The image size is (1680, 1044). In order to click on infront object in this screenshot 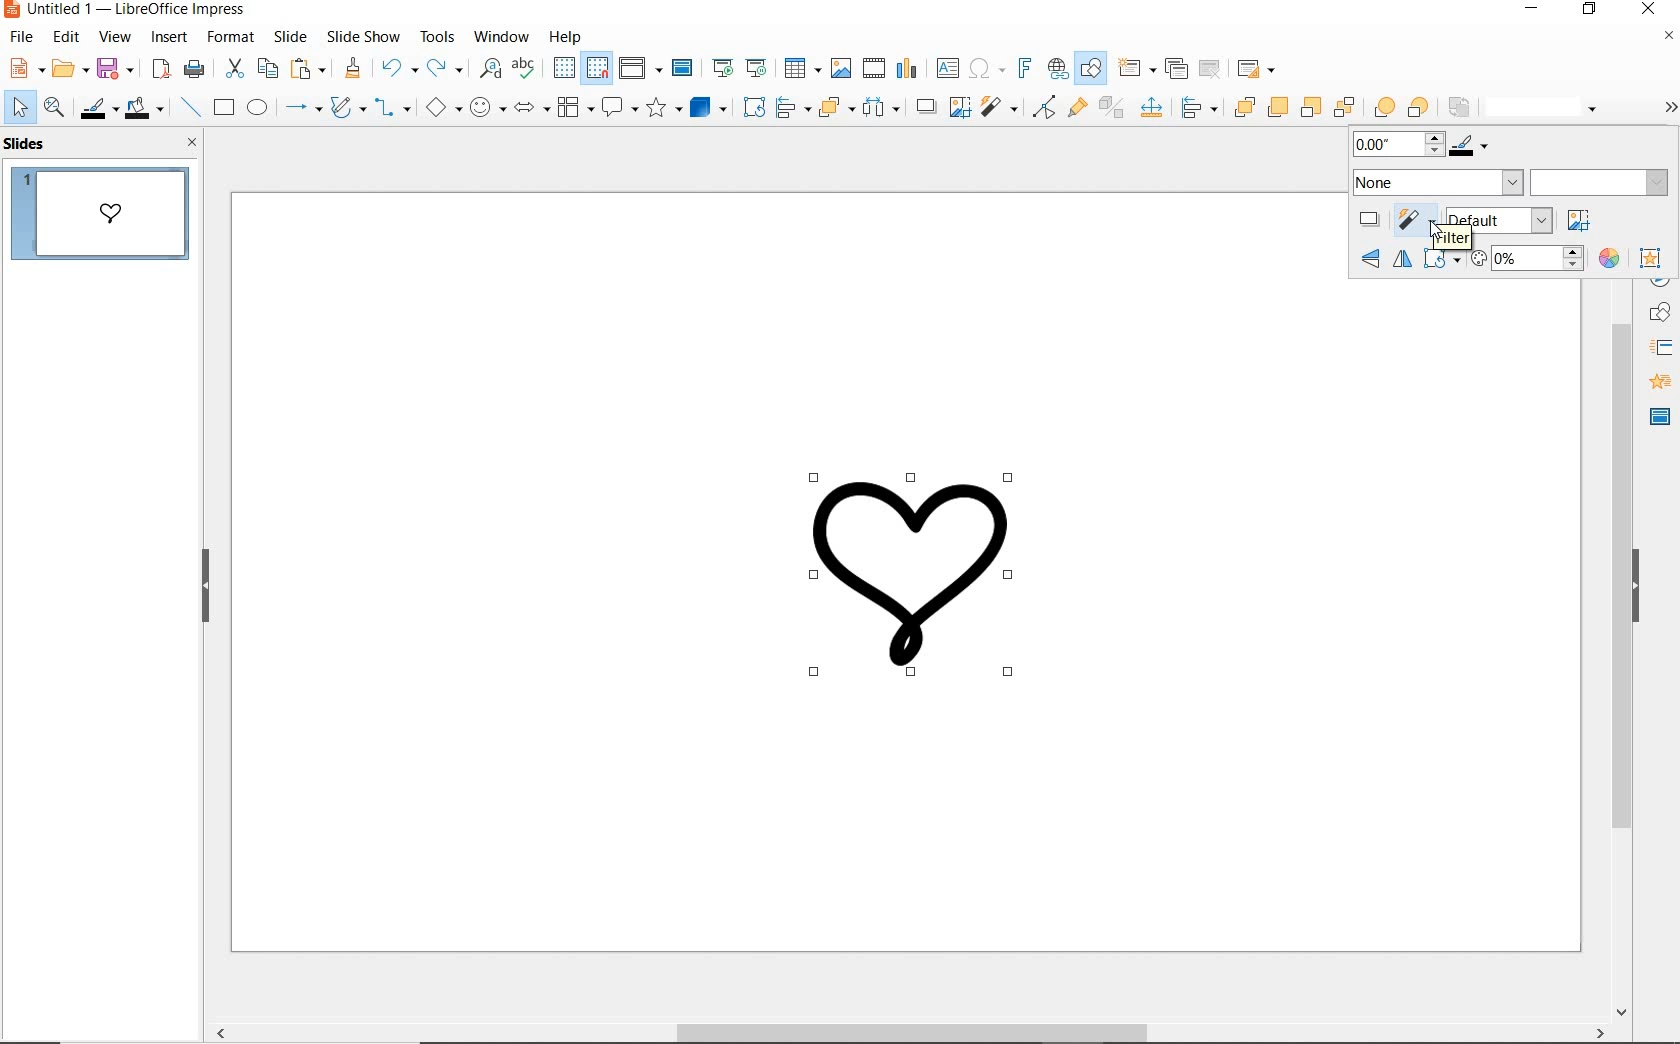, I will do `click(1384, 110)`.